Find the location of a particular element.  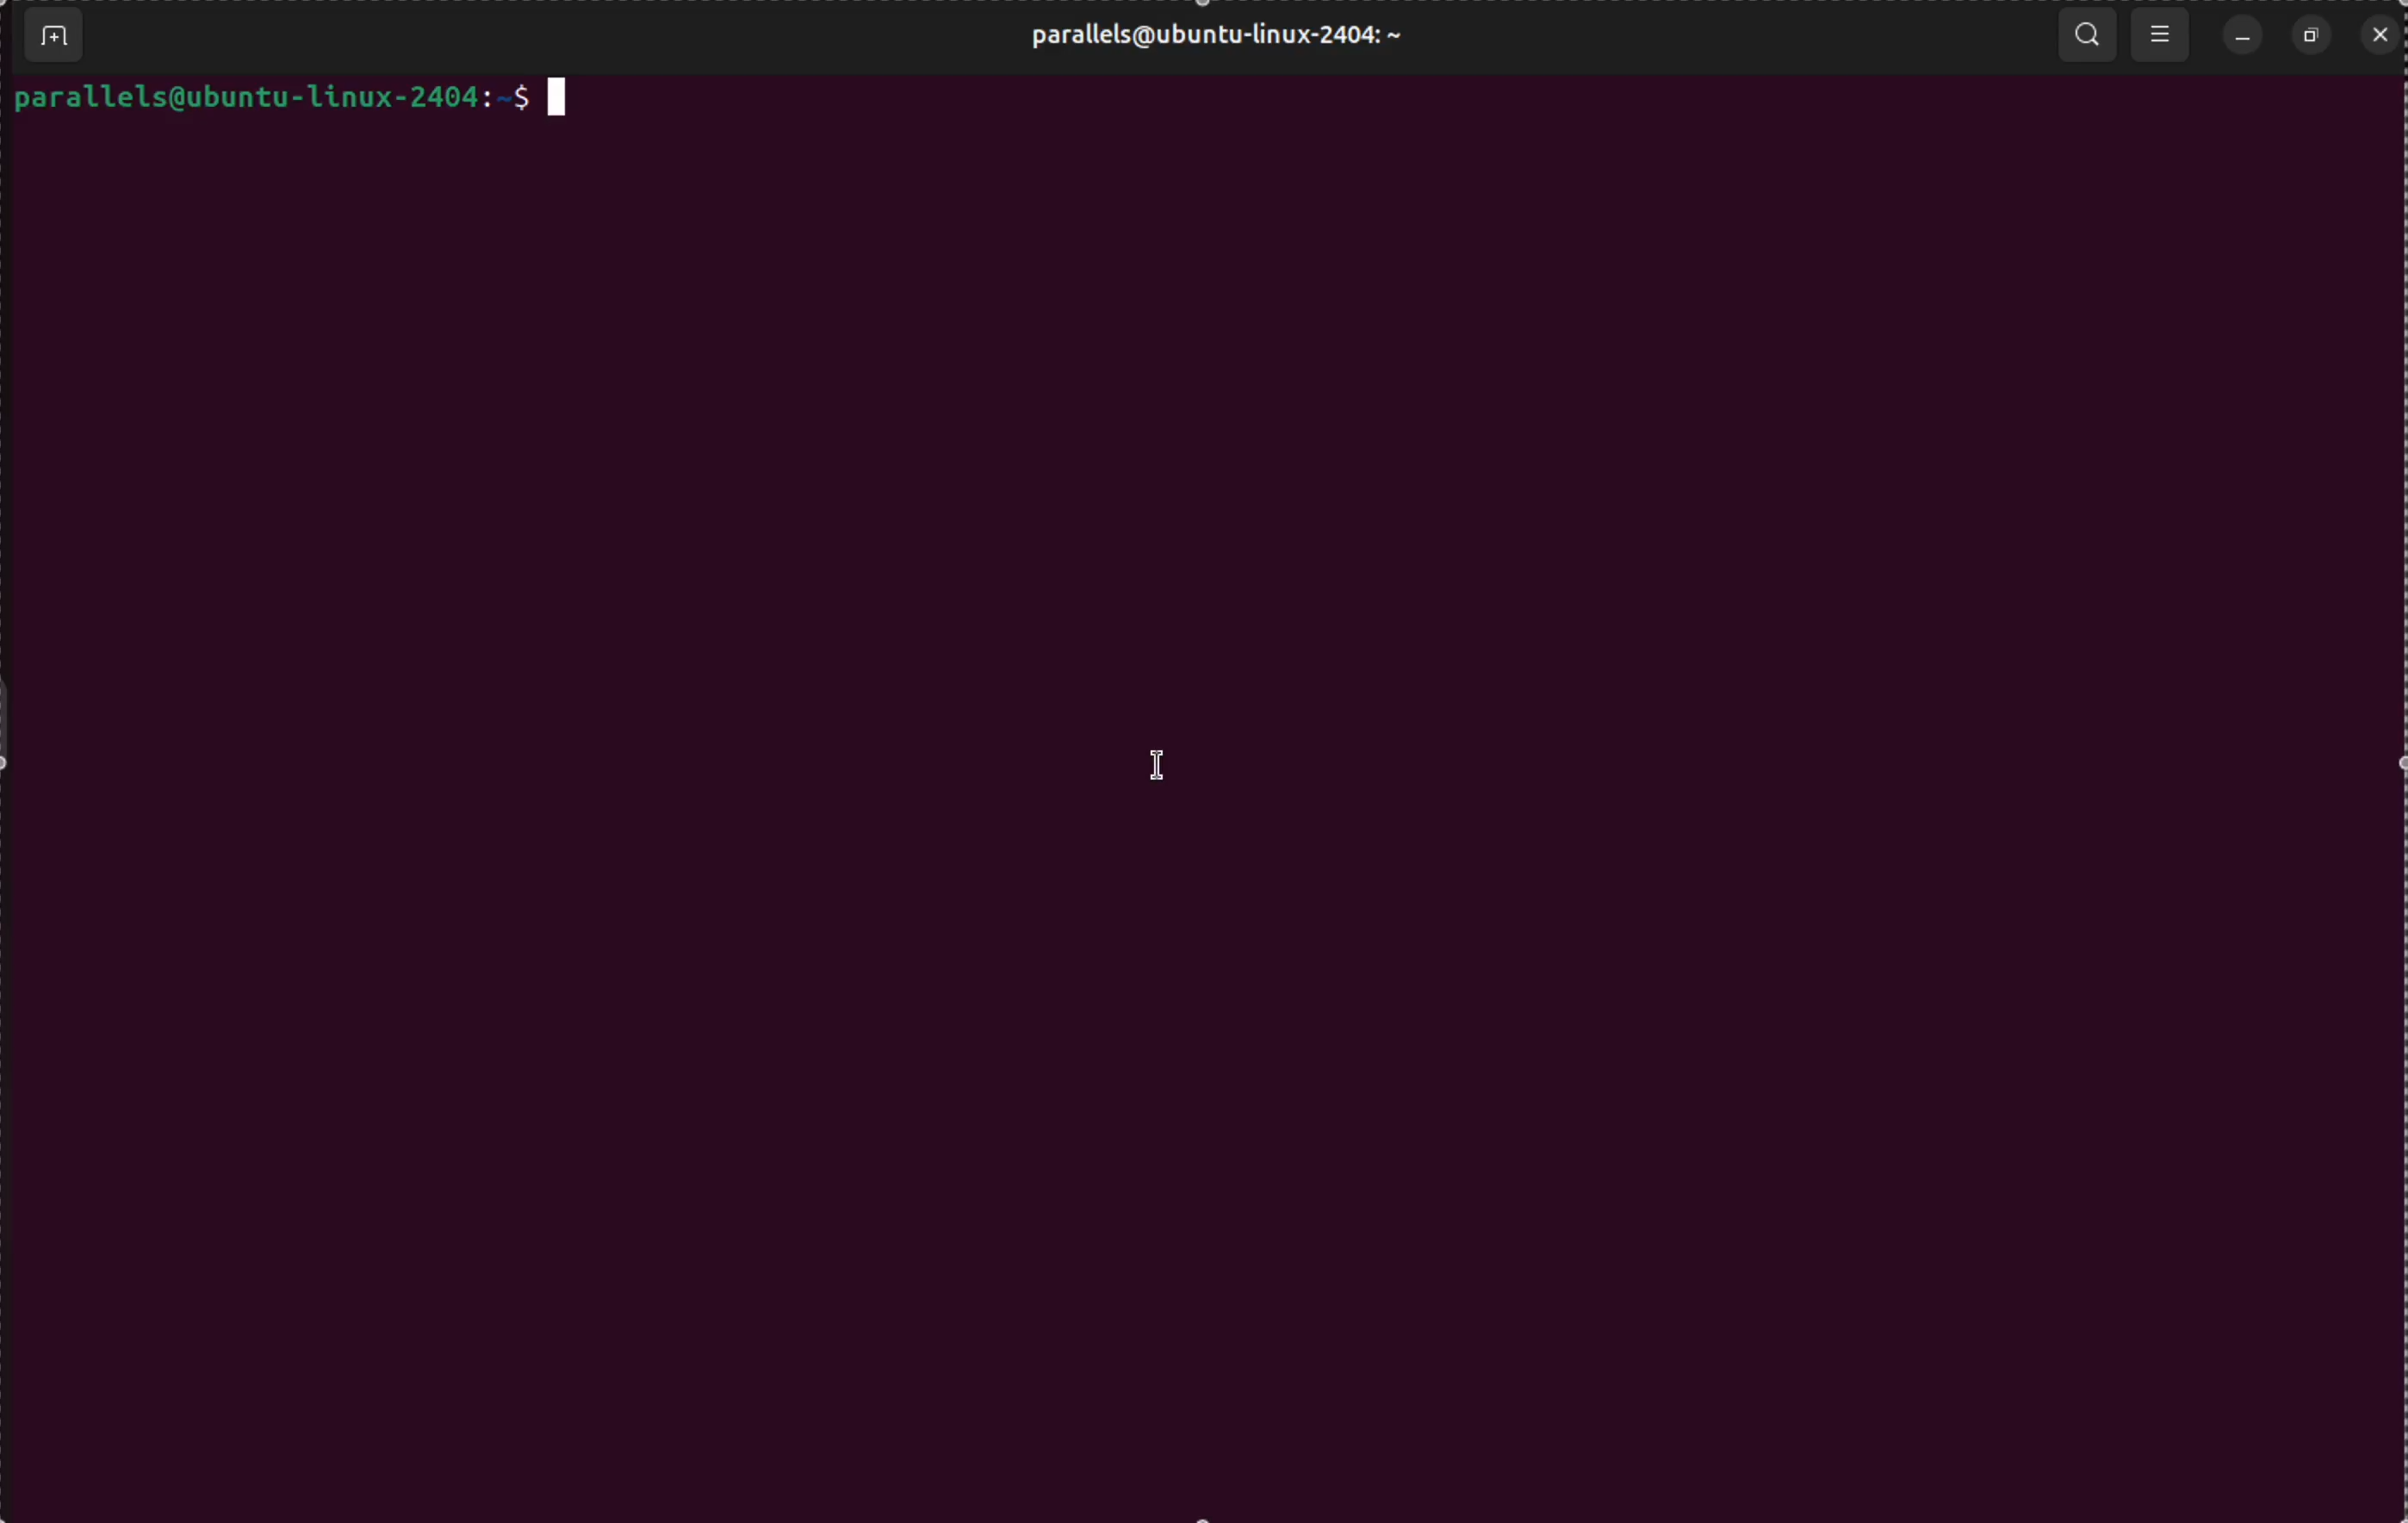

search is located at coordinates (2086, 28).